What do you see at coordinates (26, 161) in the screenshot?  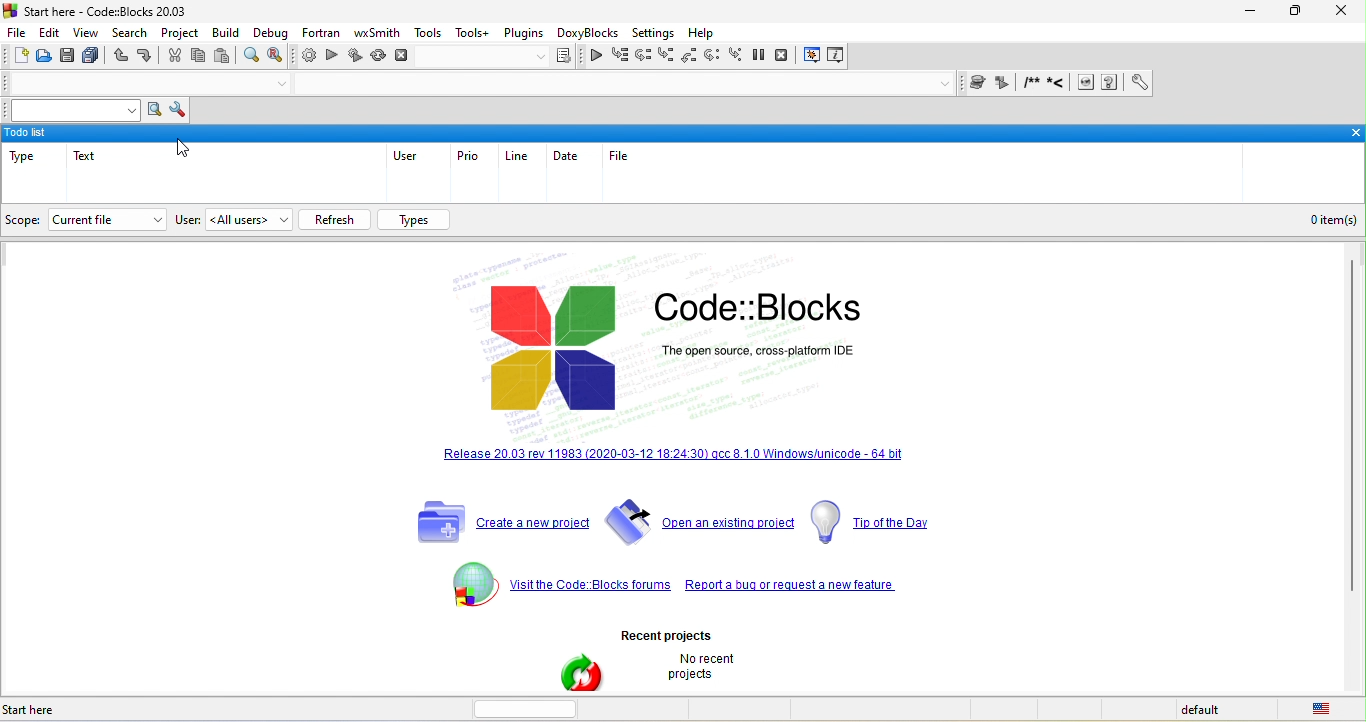 I see `type ` at bounding box center [26, 161].